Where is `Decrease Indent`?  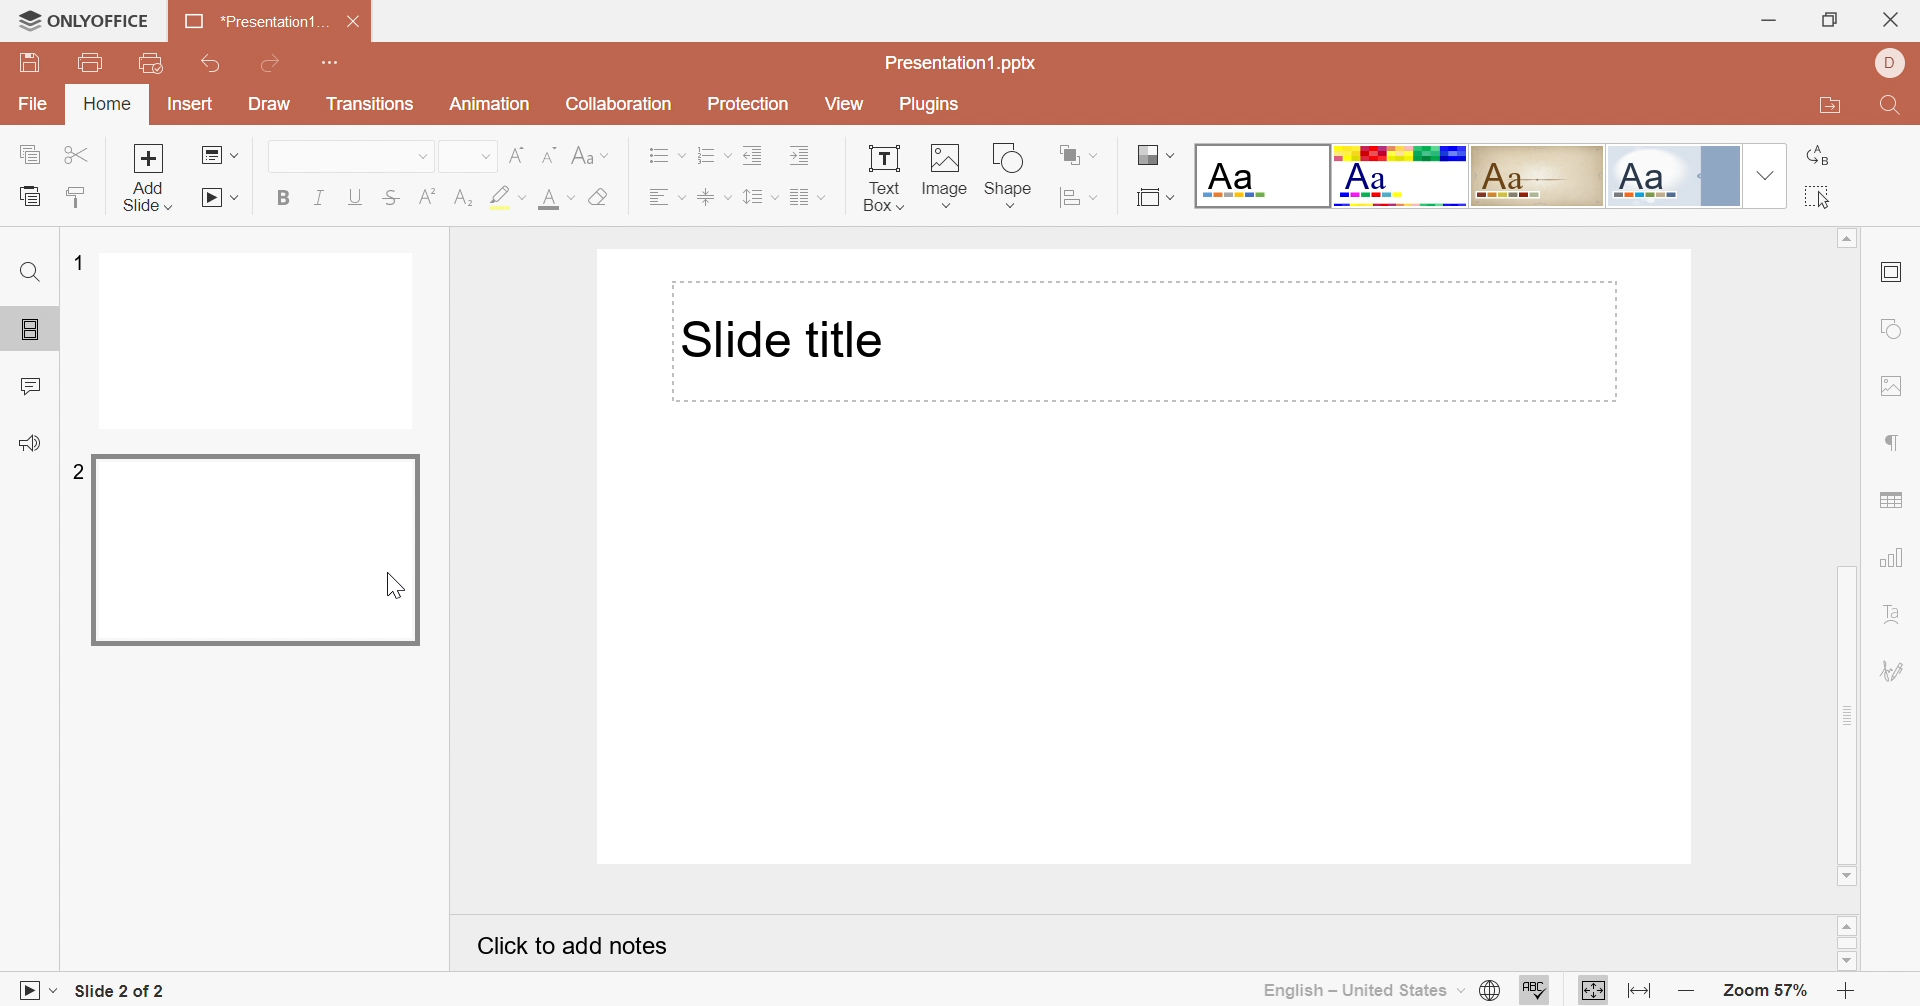 Decrease Indent is located at coordinates (756, 154).